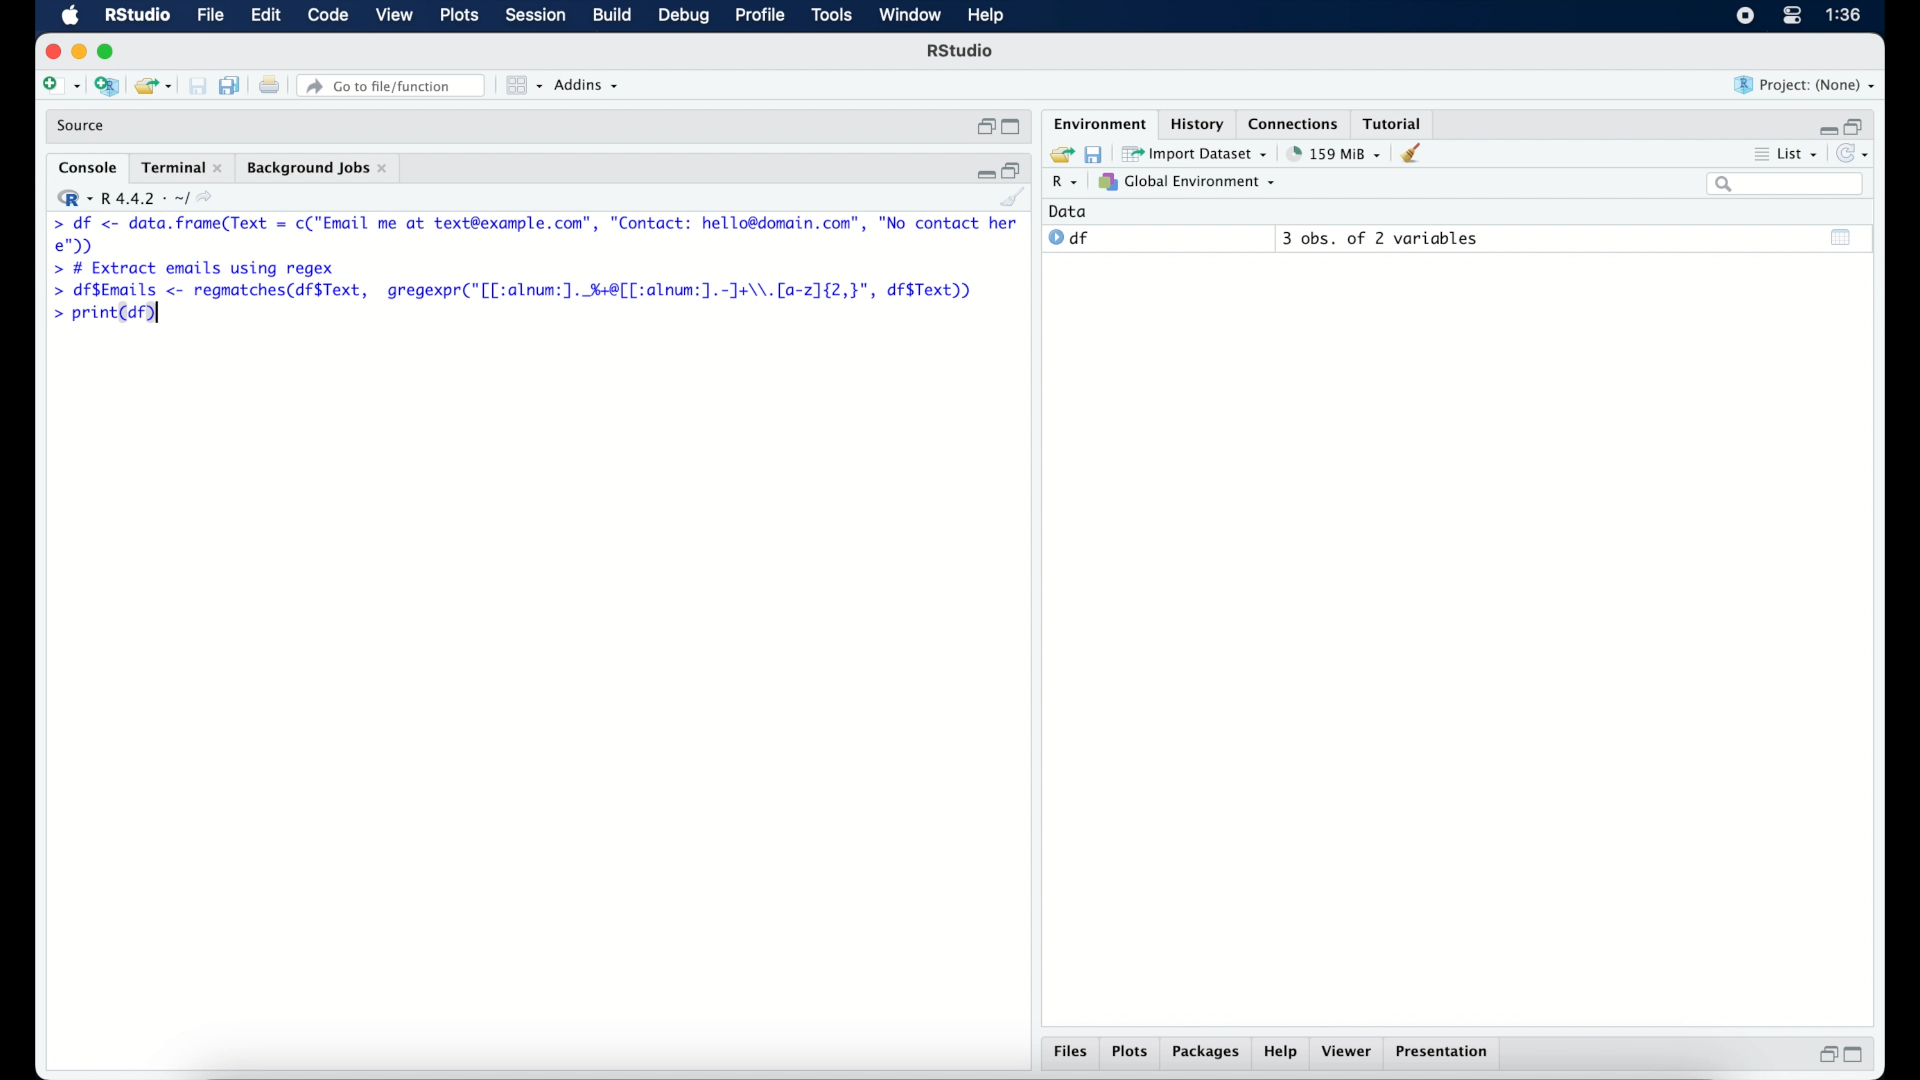 This screenshot has width=1920, height=1080. I want to click on connections, so click(1296, 123).